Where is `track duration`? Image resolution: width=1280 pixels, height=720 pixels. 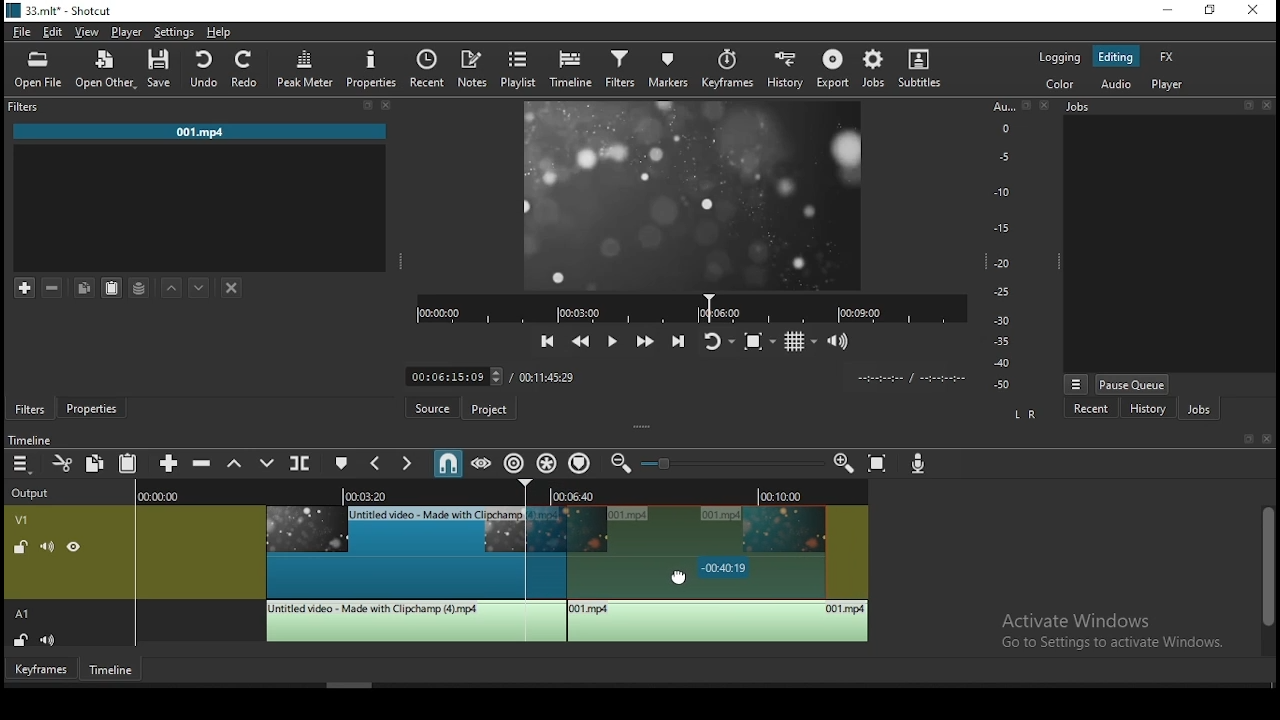
track duration is located at coordinates (546, 376).